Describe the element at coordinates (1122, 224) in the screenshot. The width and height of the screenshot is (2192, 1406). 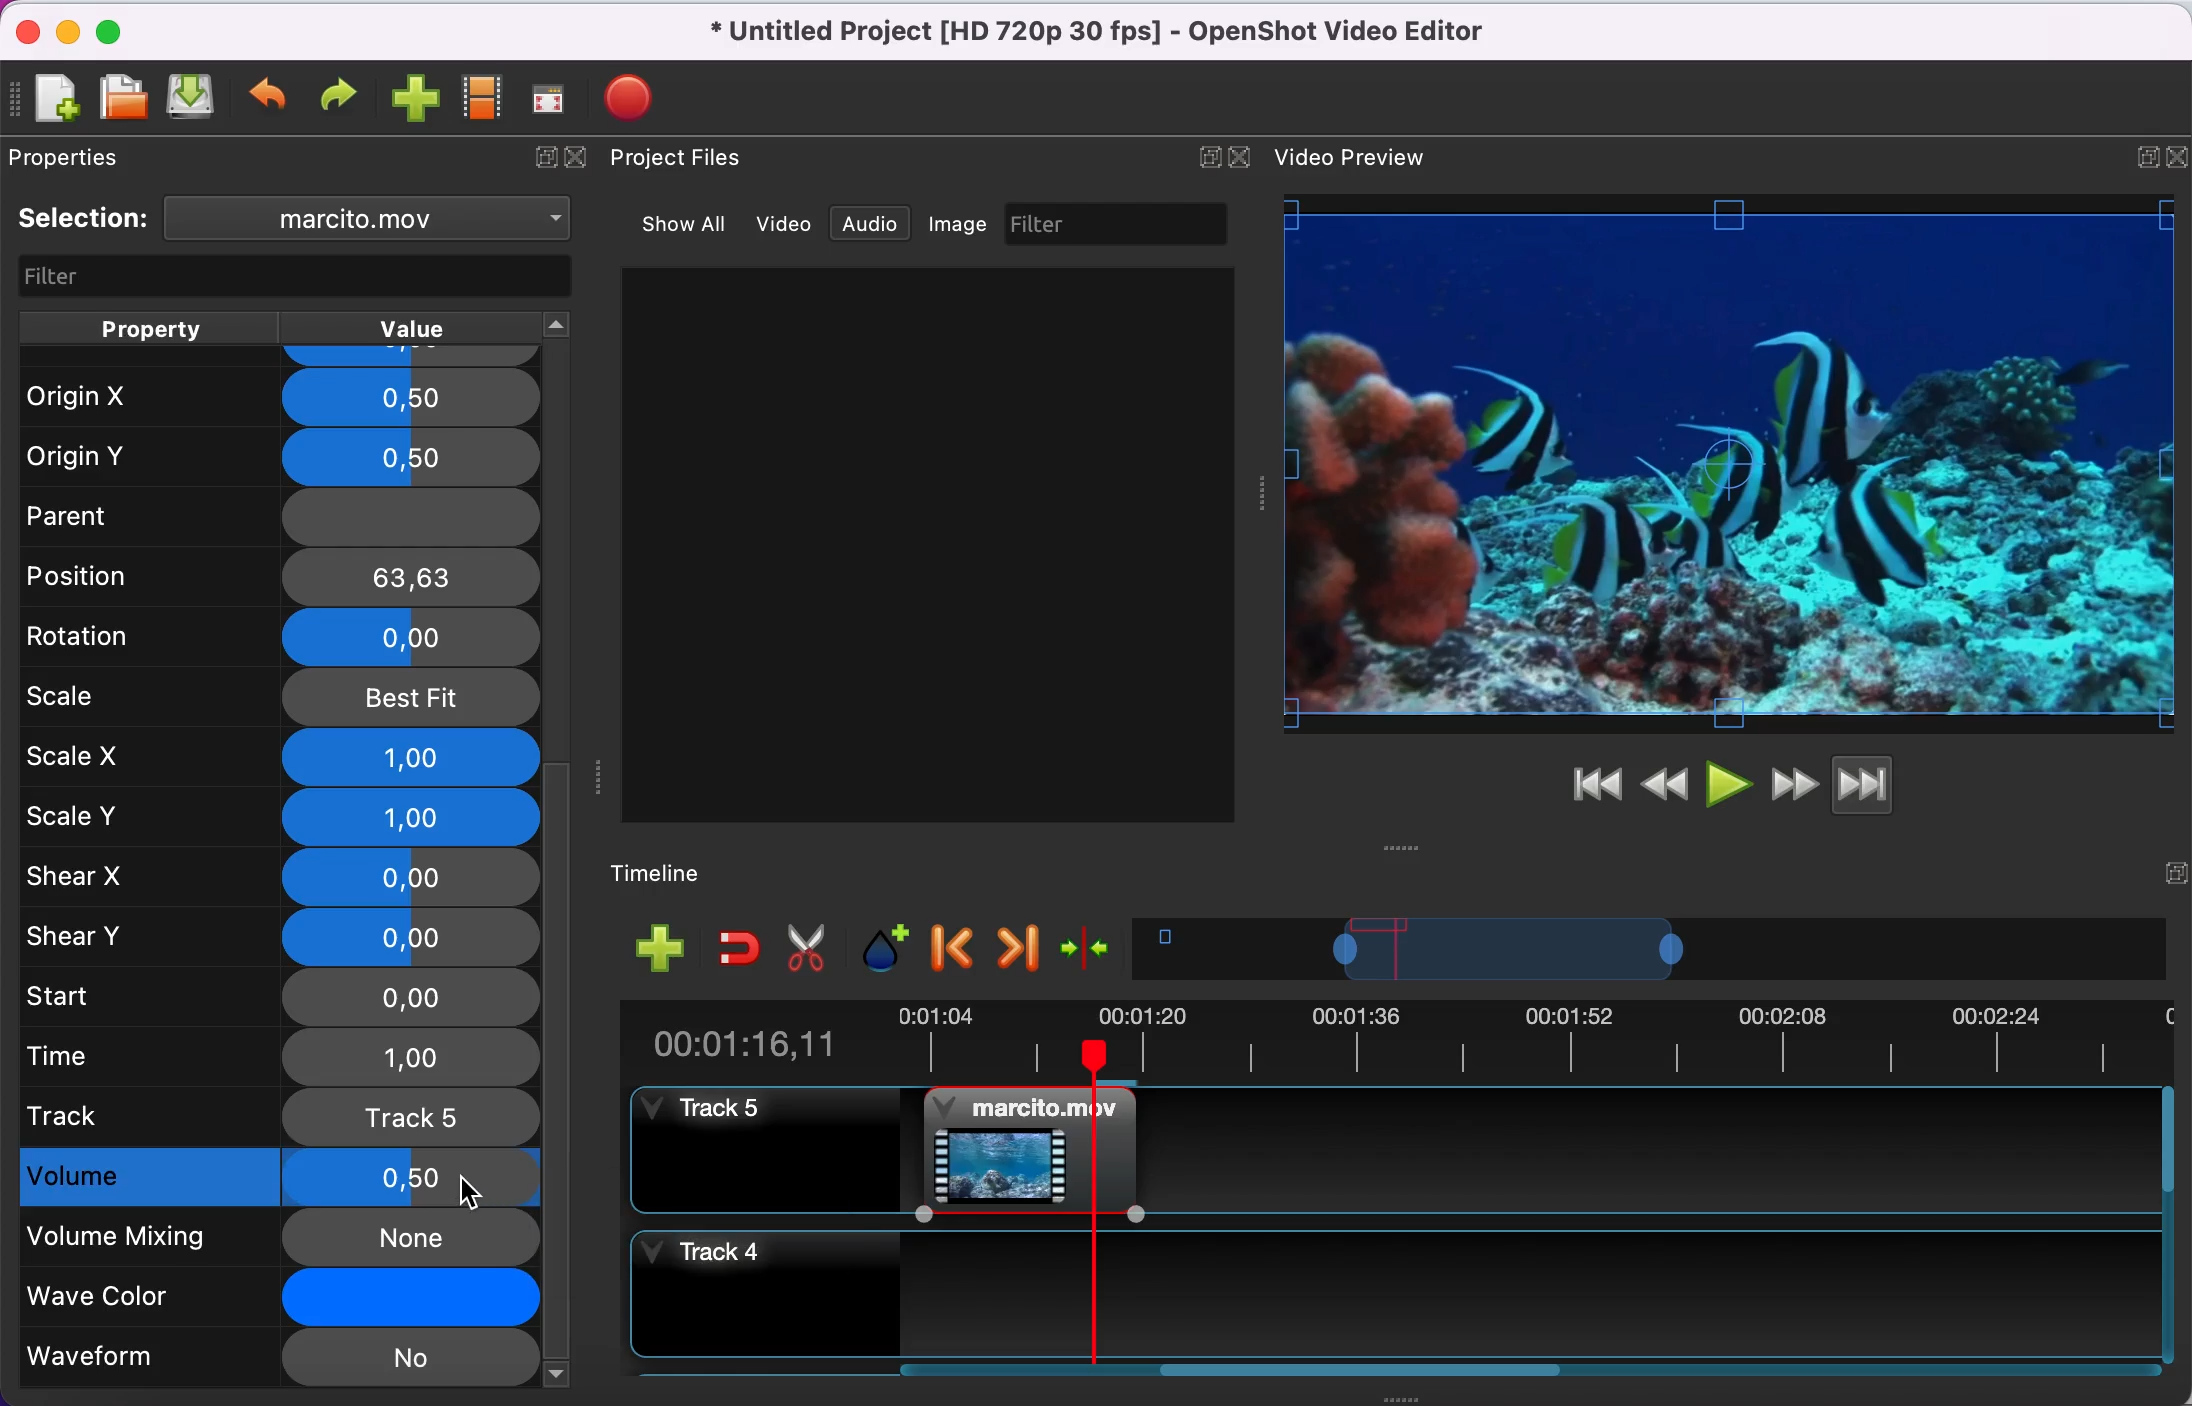
I see `filter` at that location.